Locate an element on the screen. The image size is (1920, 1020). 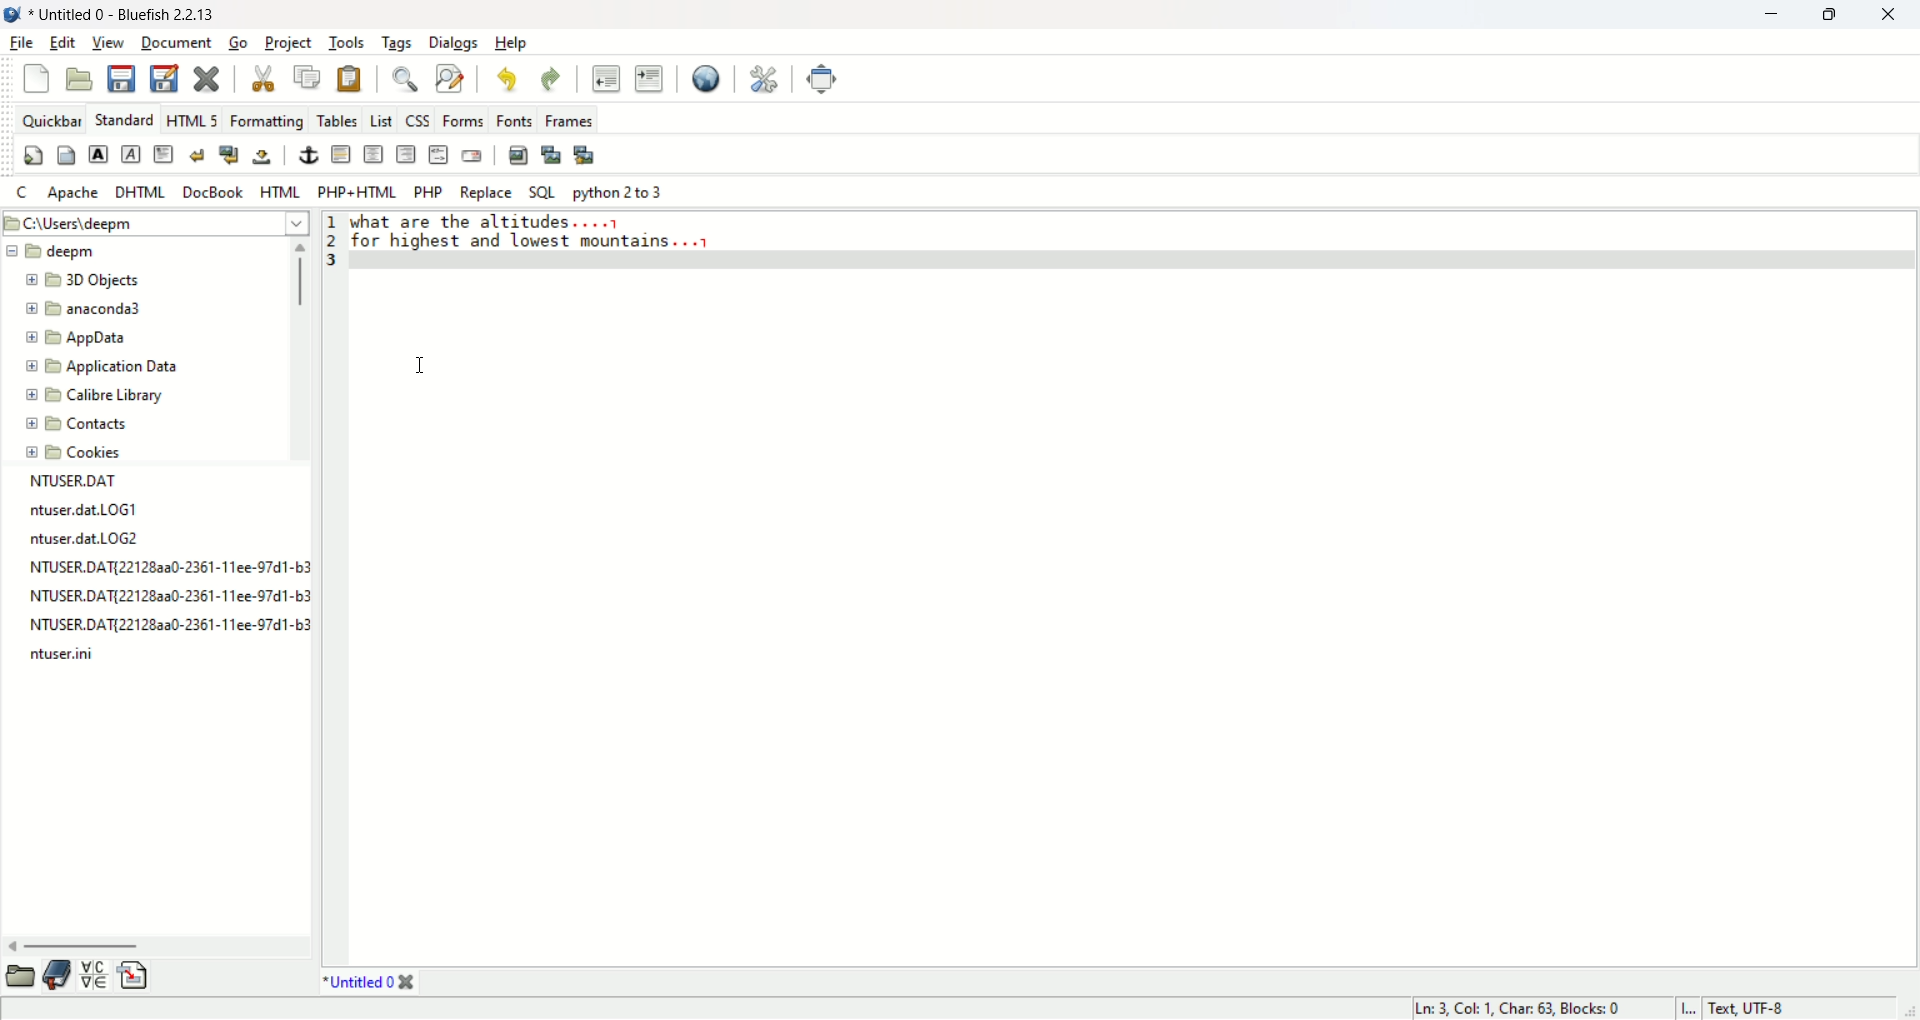
dialogs is located at coordinates (456, 44).